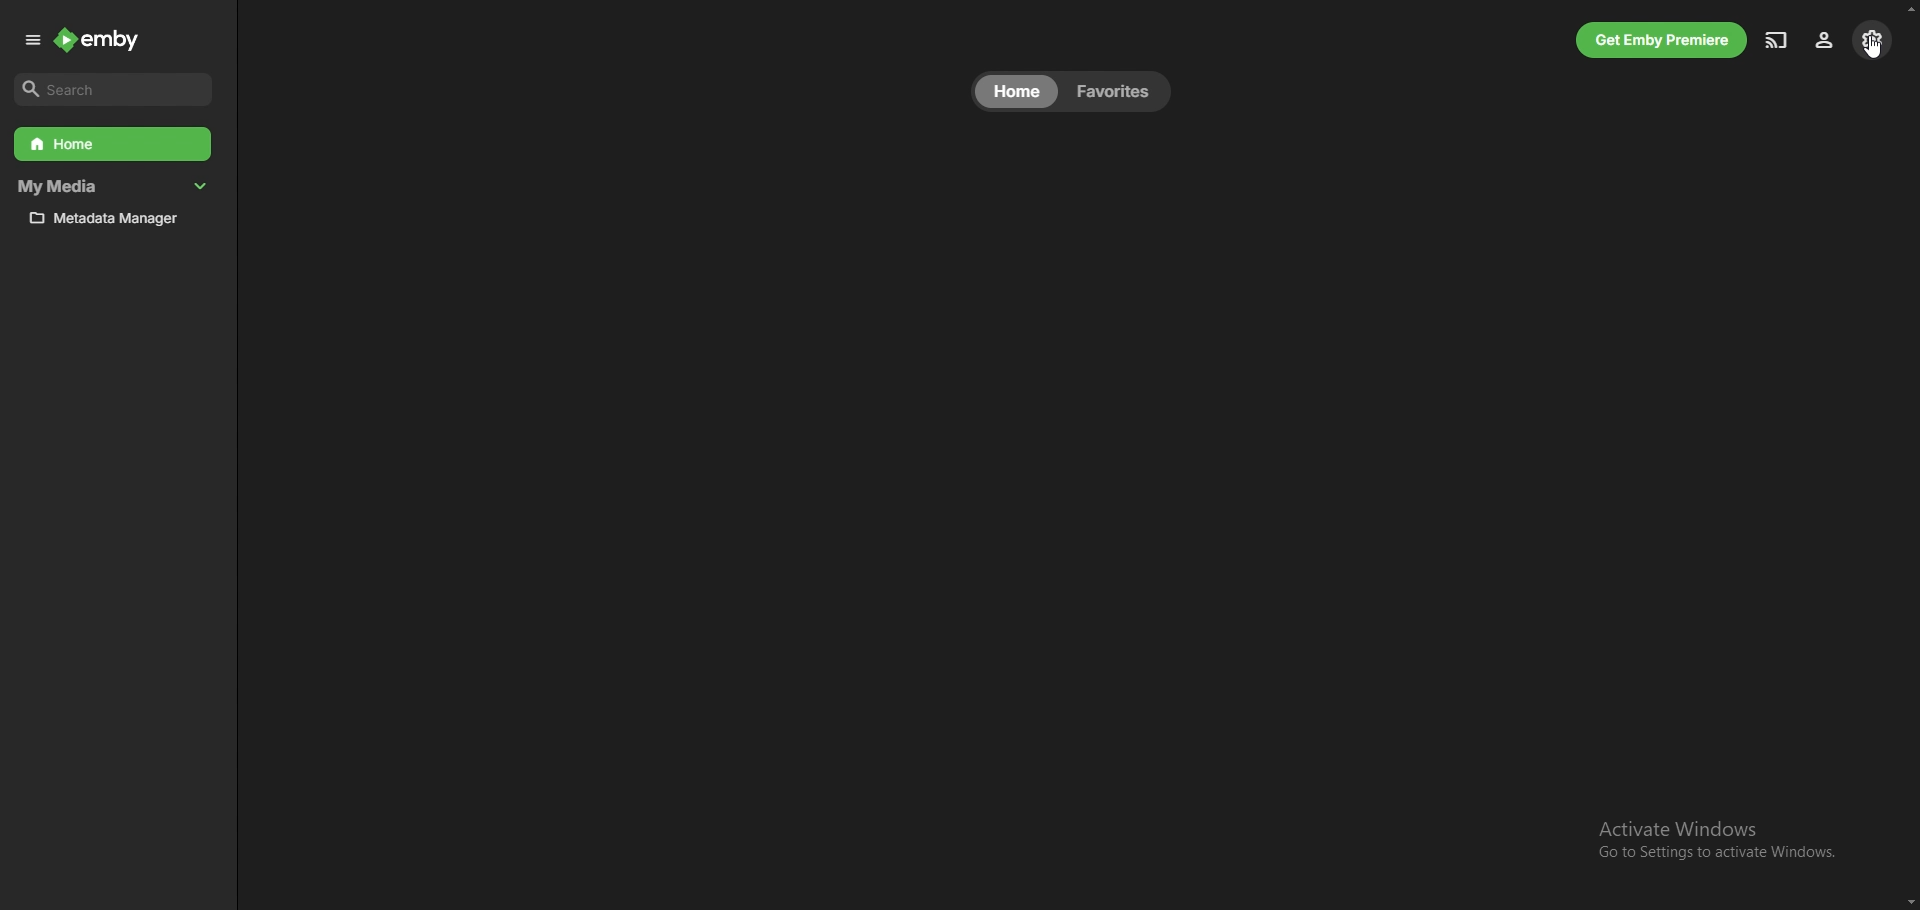 This screenshot has width=1920, height=910. What do you see at coordinates (115, 90) in the screenshot?
I see `search` at bounding box center [115, 90].